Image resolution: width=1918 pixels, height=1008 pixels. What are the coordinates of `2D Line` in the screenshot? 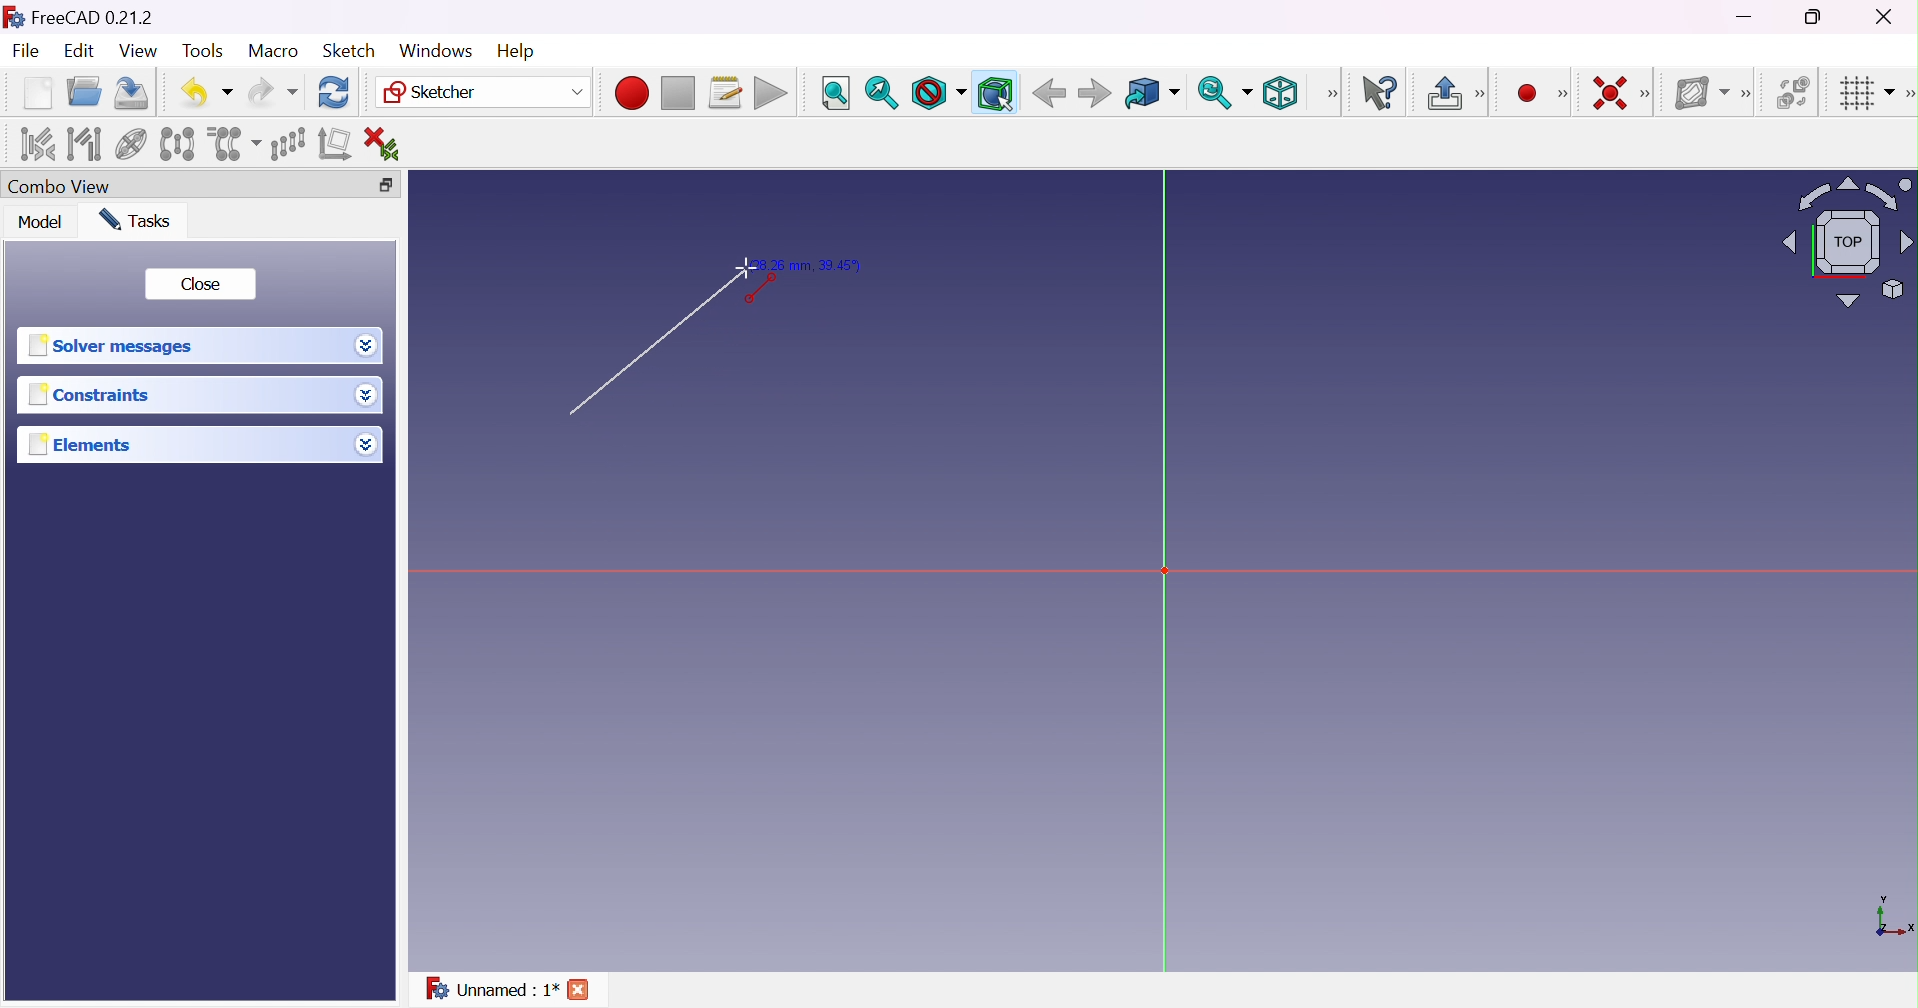 It's located at (646, 354).